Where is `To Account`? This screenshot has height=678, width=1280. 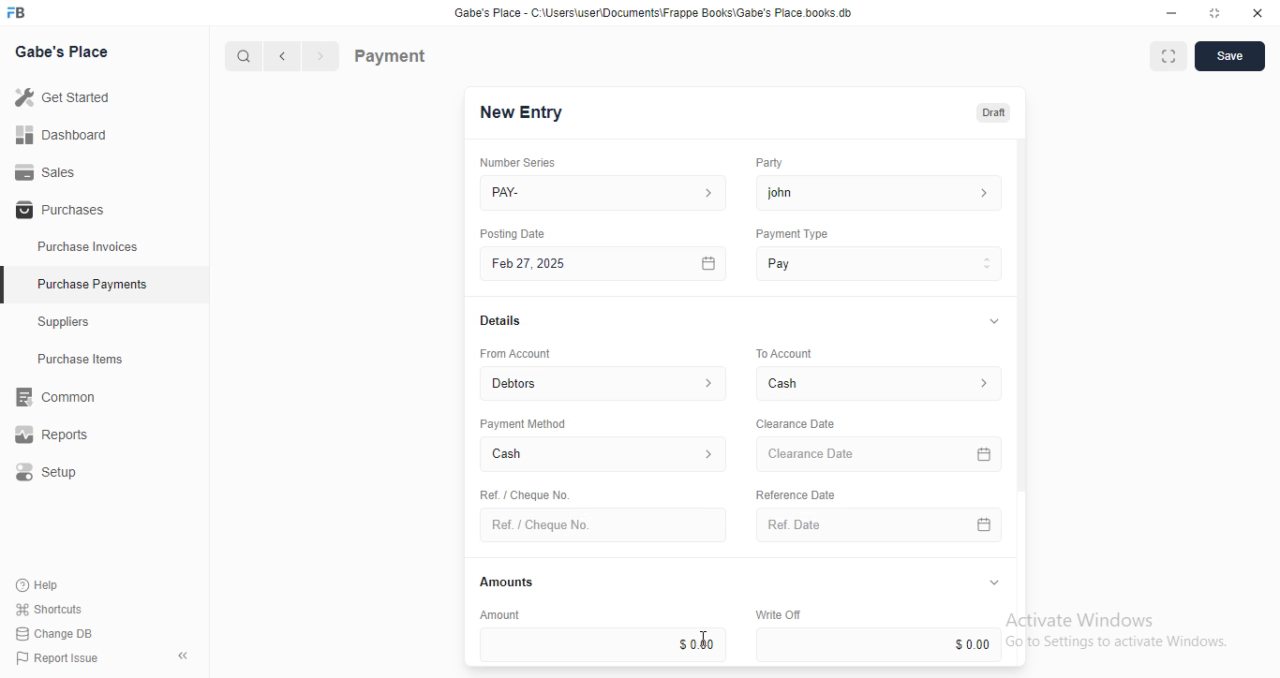 To Account is located at coordinates (782, 352).